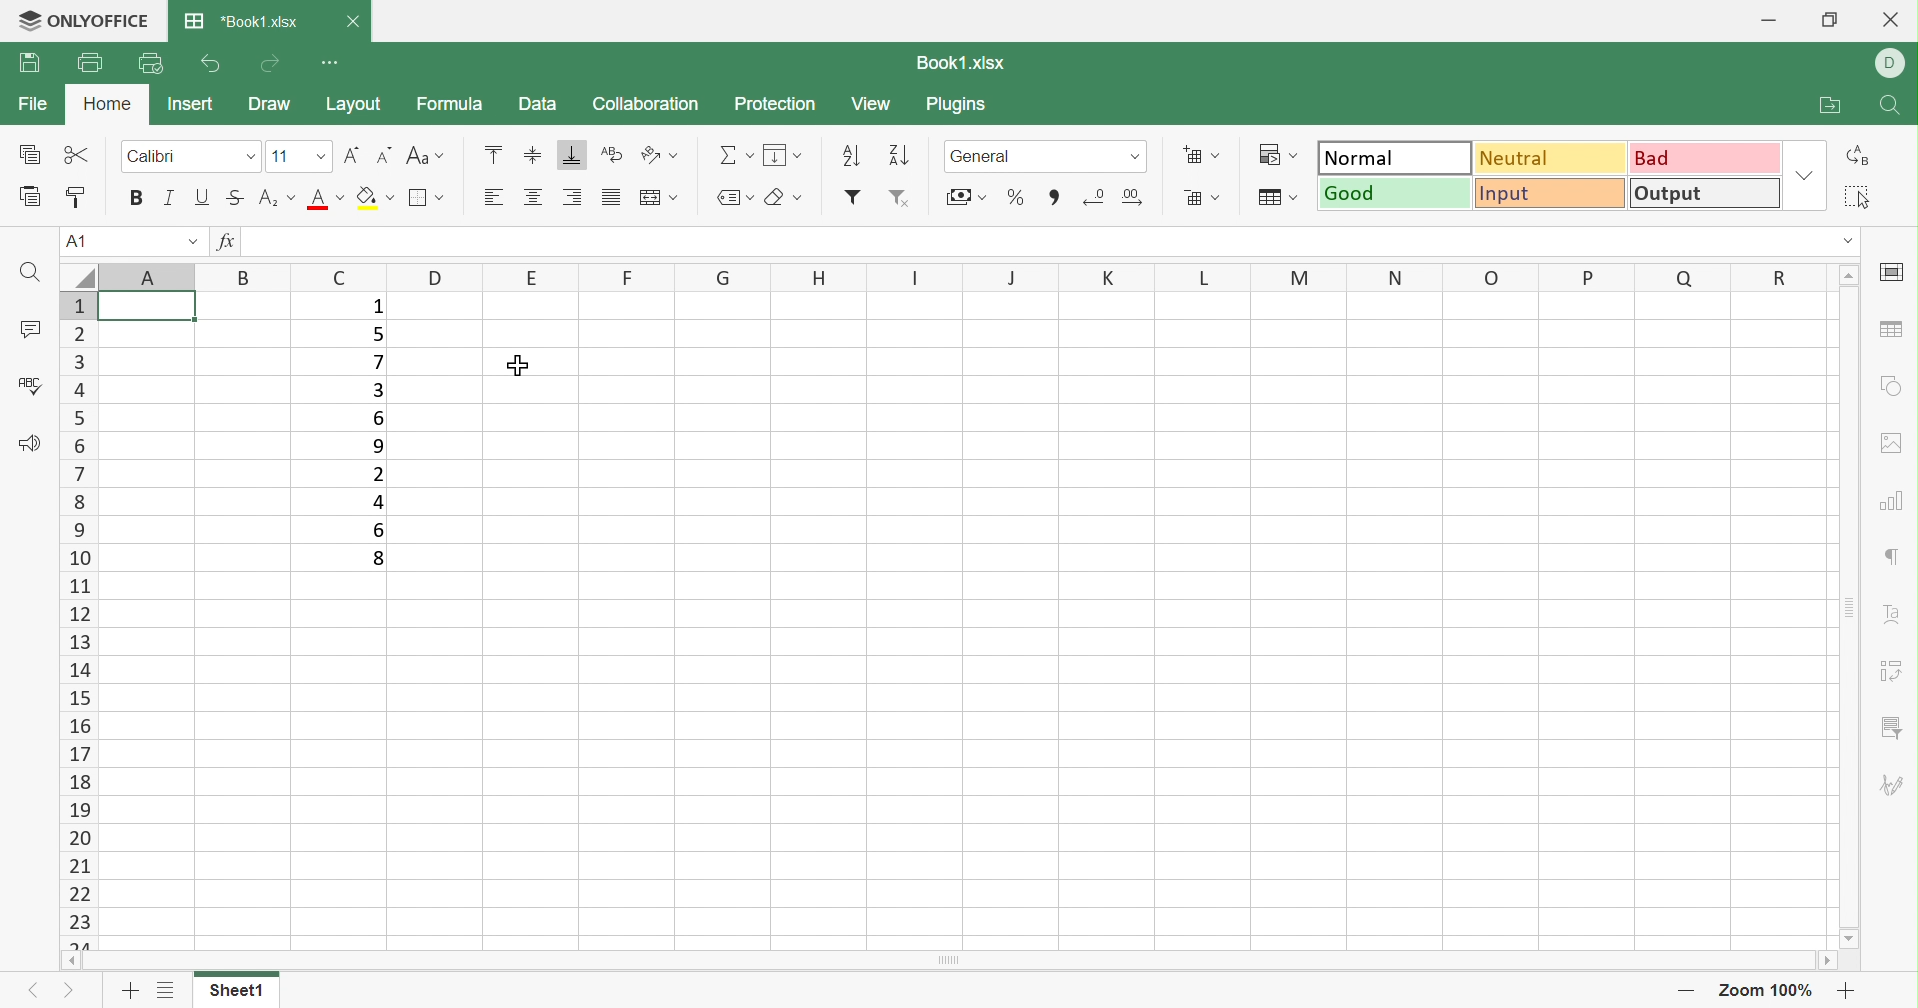 Image resolution: width=1918 pixels, height=1008 pixels. What do you see at coordinates (940, 277) in the screenshot?
I see `Column names` at bounding box center [940, 277].